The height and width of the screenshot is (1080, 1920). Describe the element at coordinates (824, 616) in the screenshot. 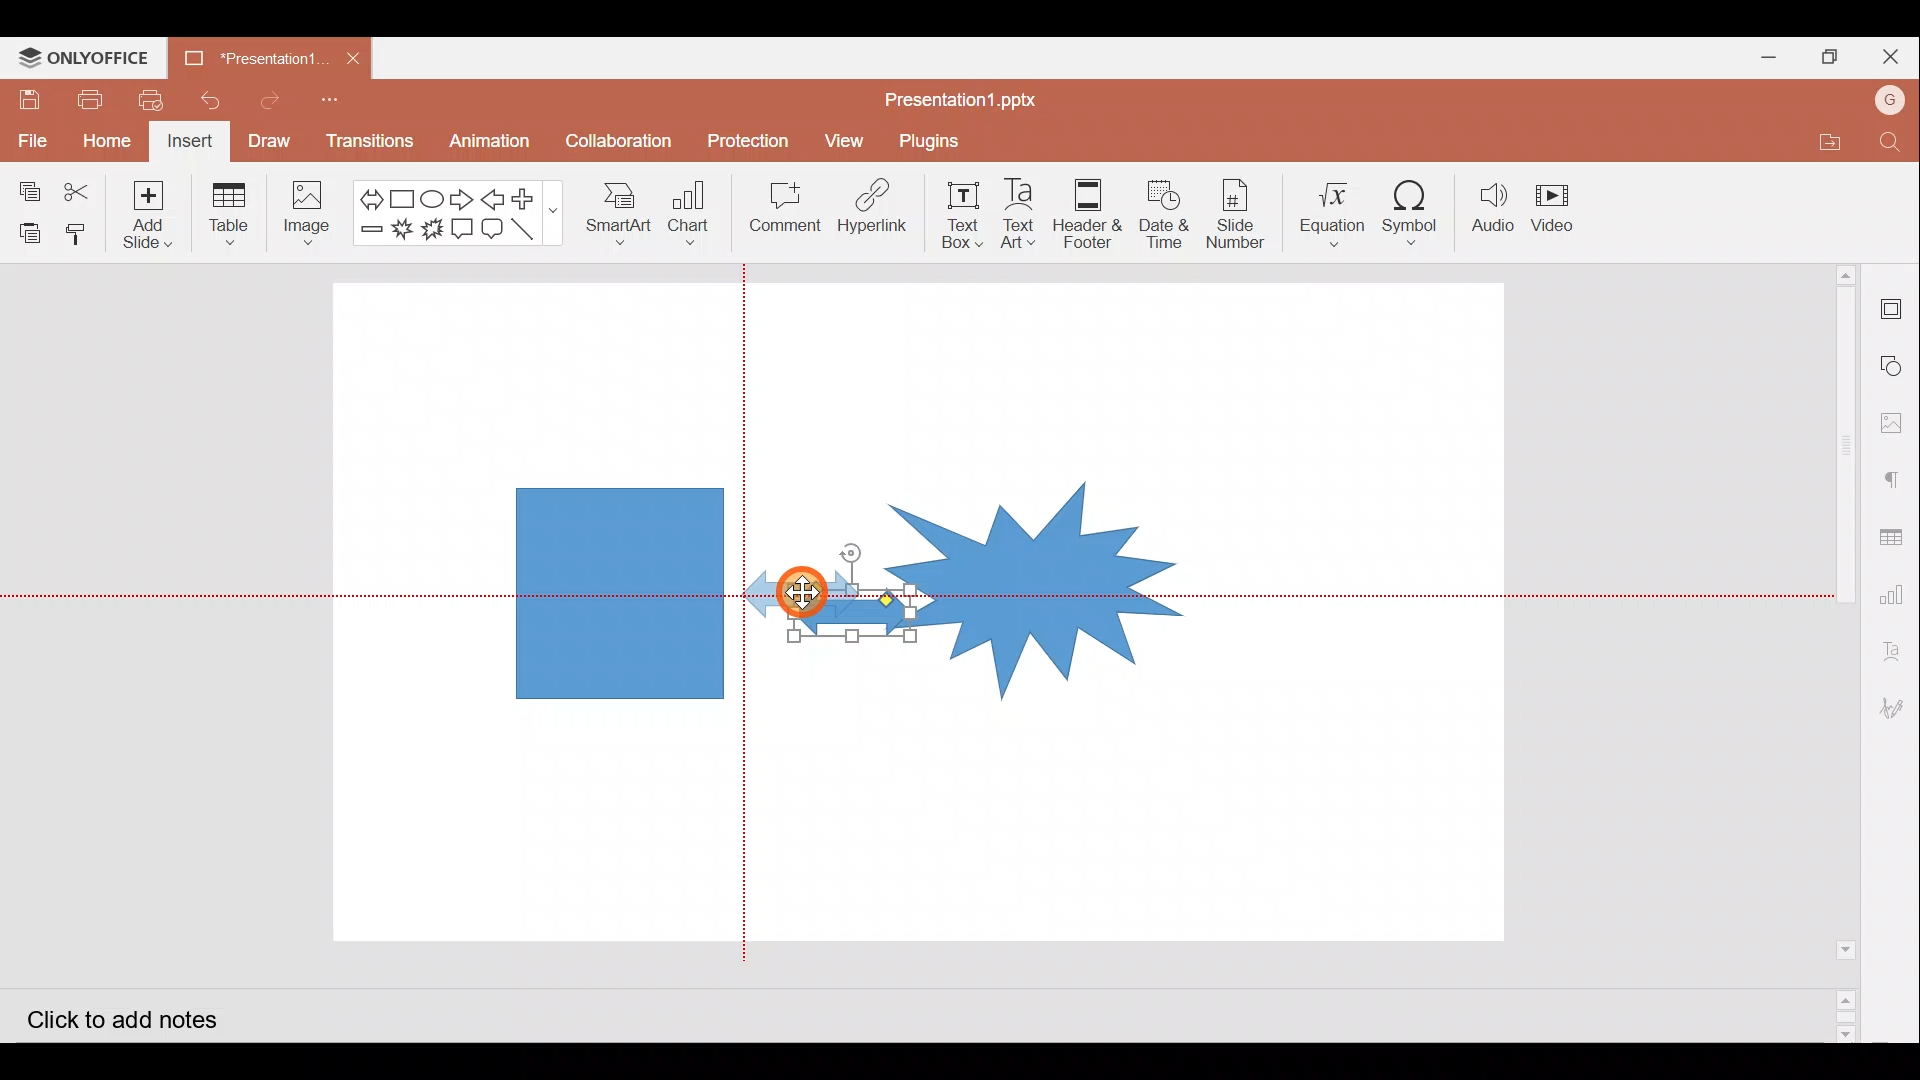

I see `Left right arrow` at that location.